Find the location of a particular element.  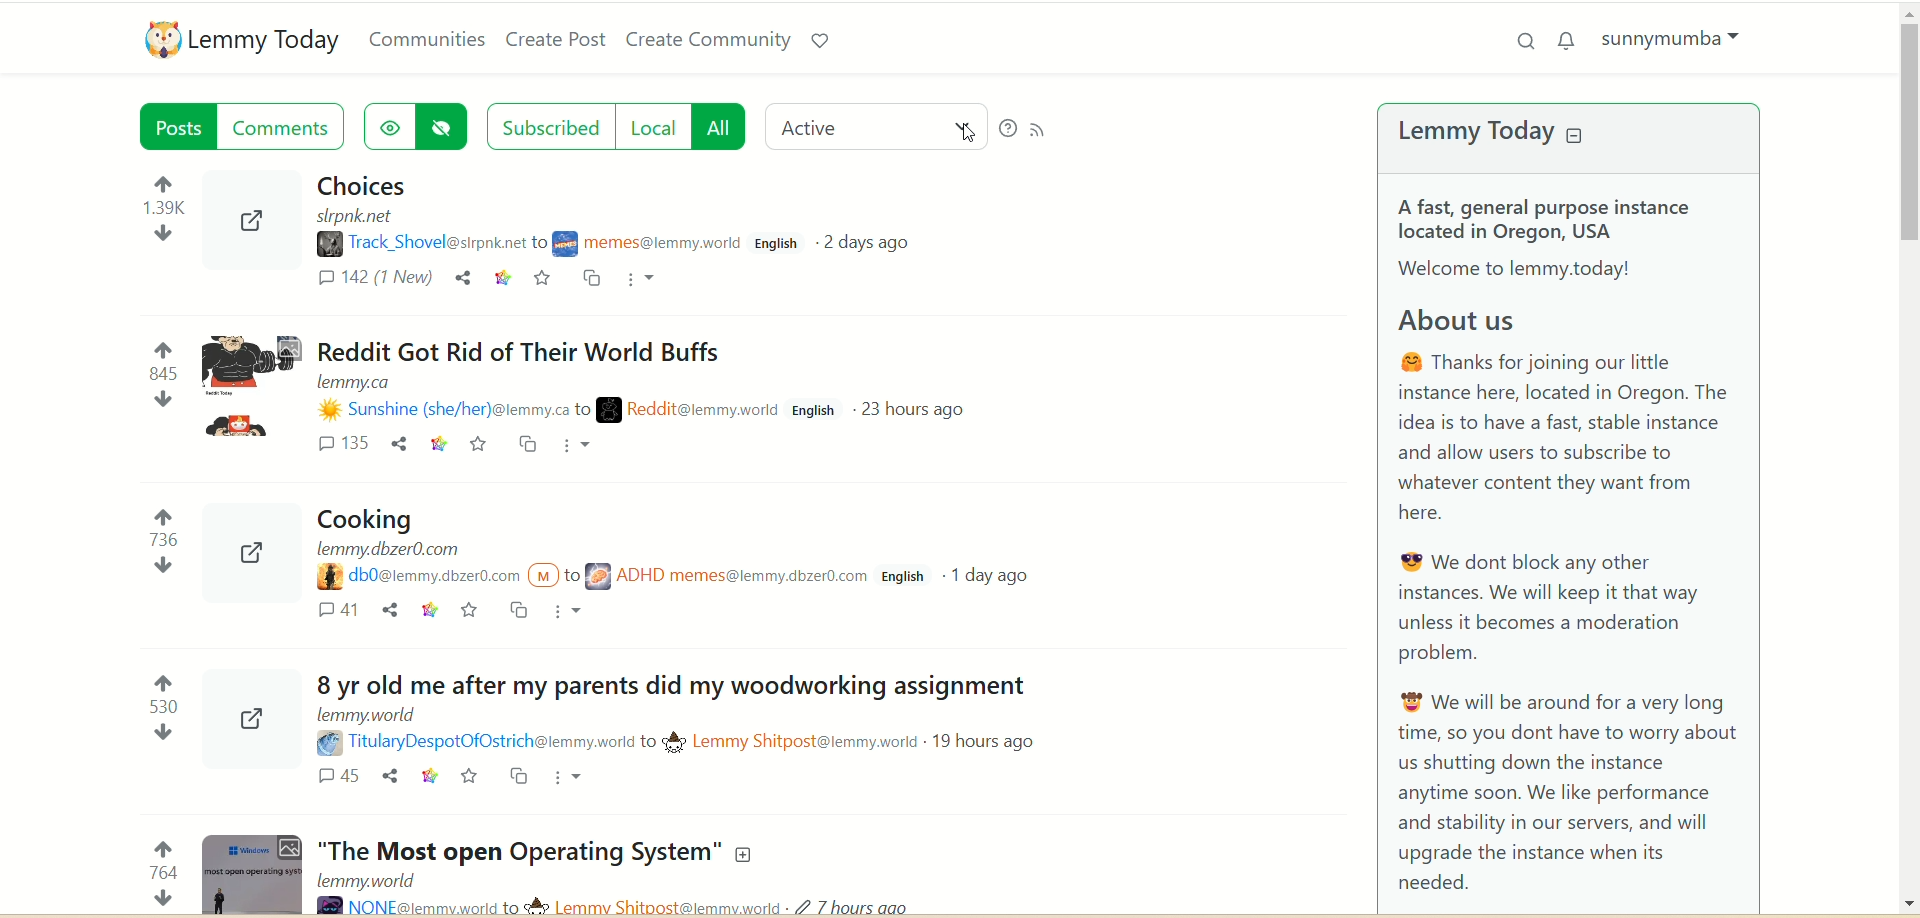

cross post is located at coordinates (591, 281).